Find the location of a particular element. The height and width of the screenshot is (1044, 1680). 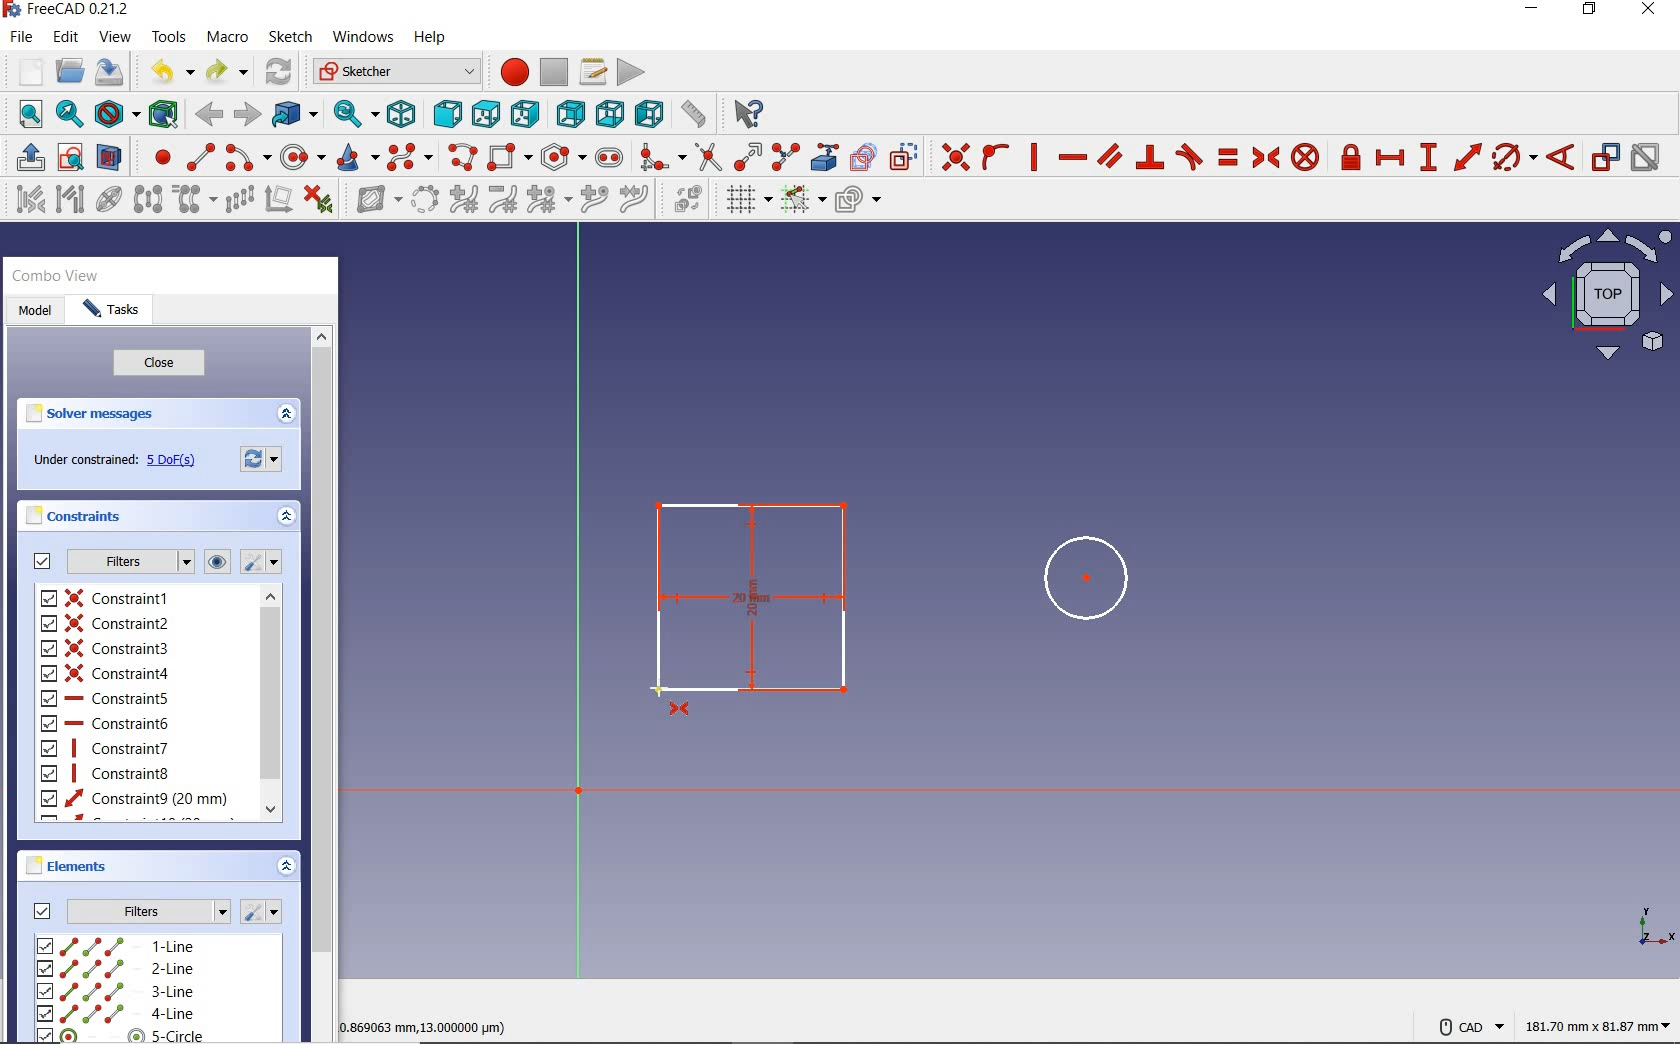

2-LINE is located at coordinates (116, 969).